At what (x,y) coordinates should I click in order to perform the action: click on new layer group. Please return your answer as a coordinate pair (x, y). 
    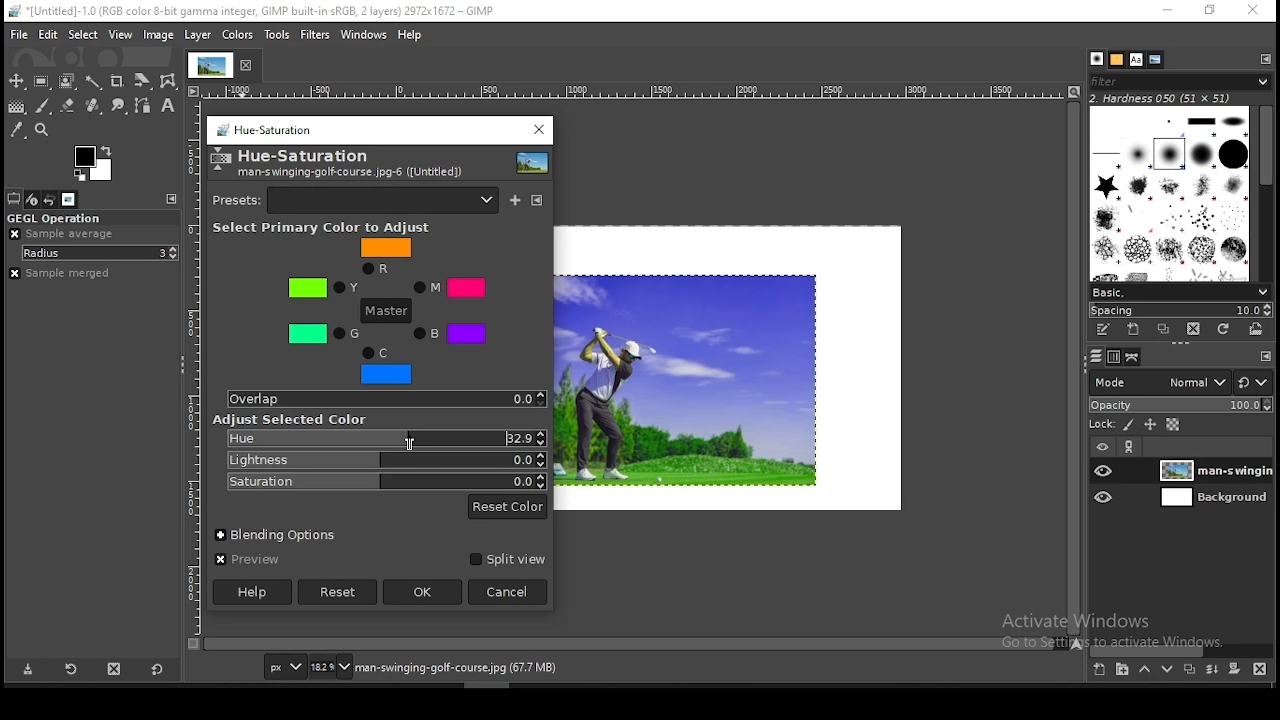
    Looking at the image, I should click on (1098, 670).